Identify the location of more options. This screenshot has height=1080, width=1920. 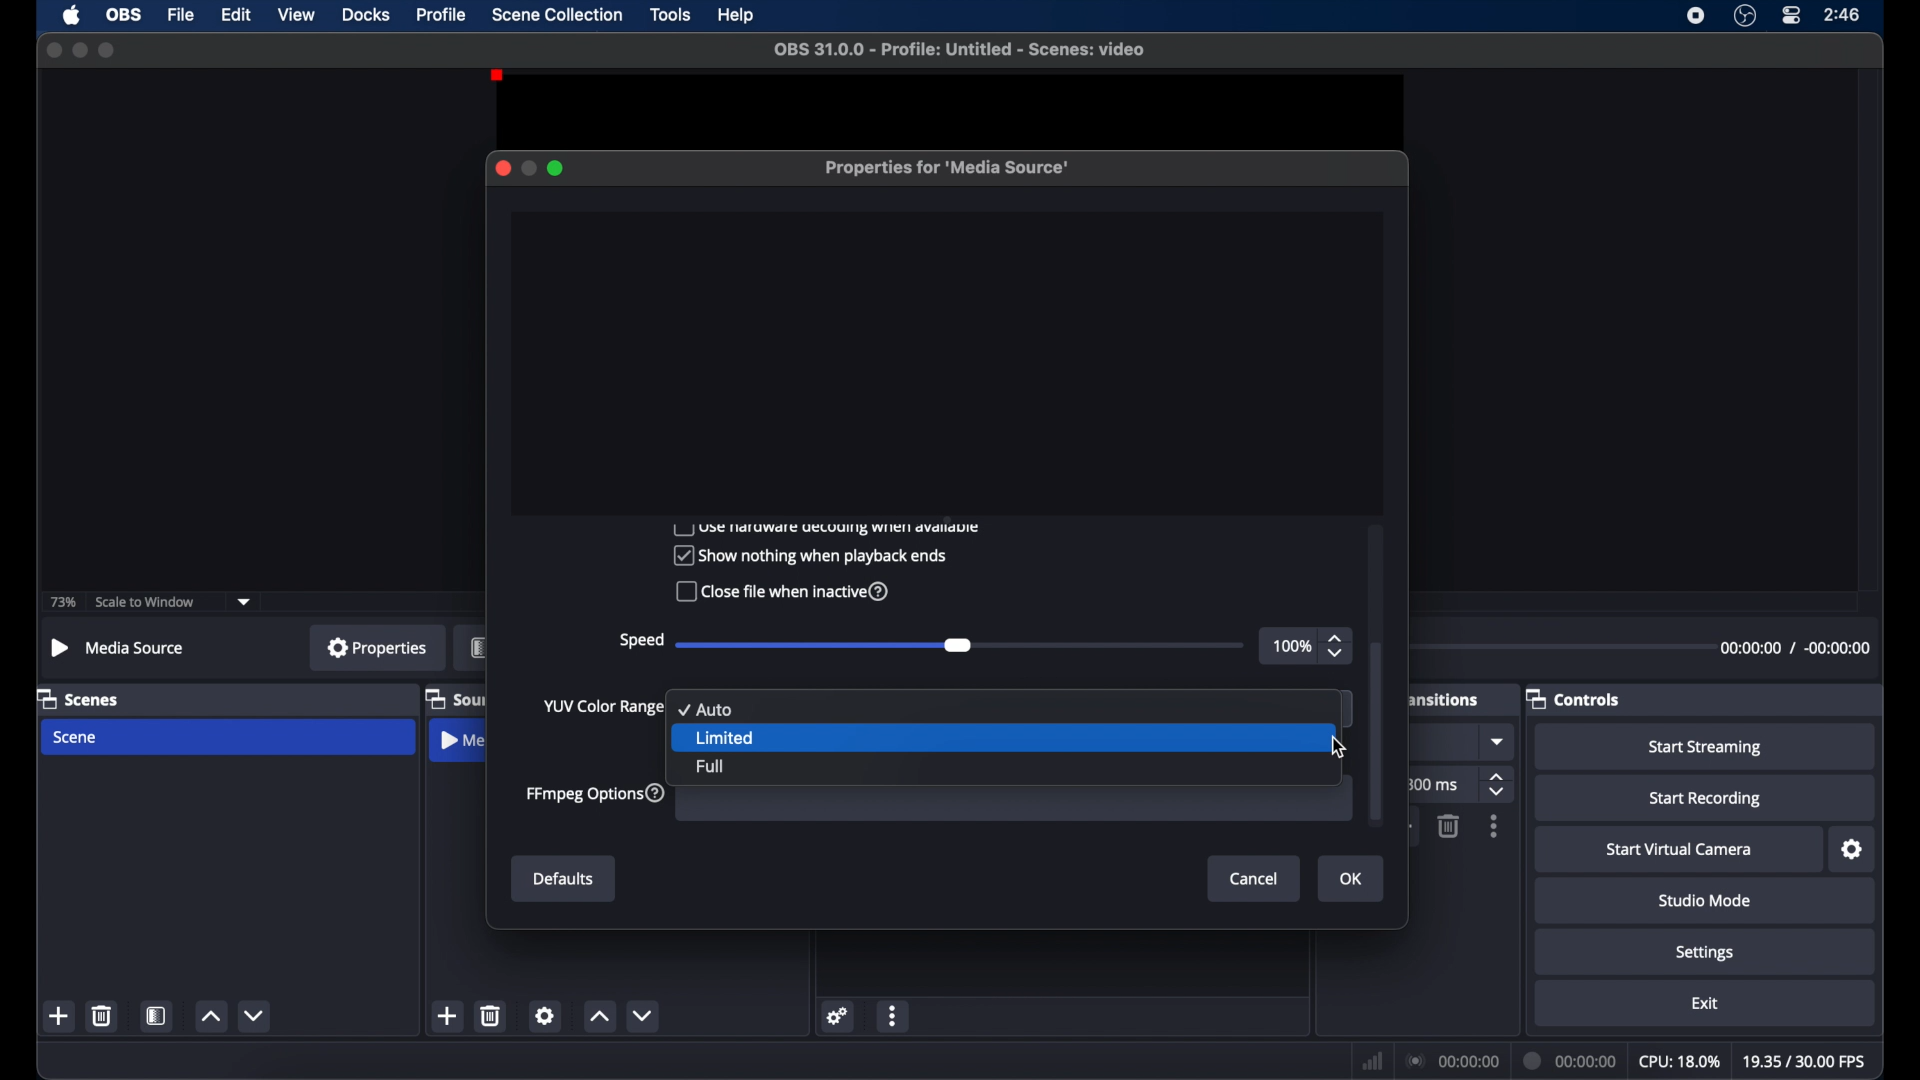
(1495, 827).